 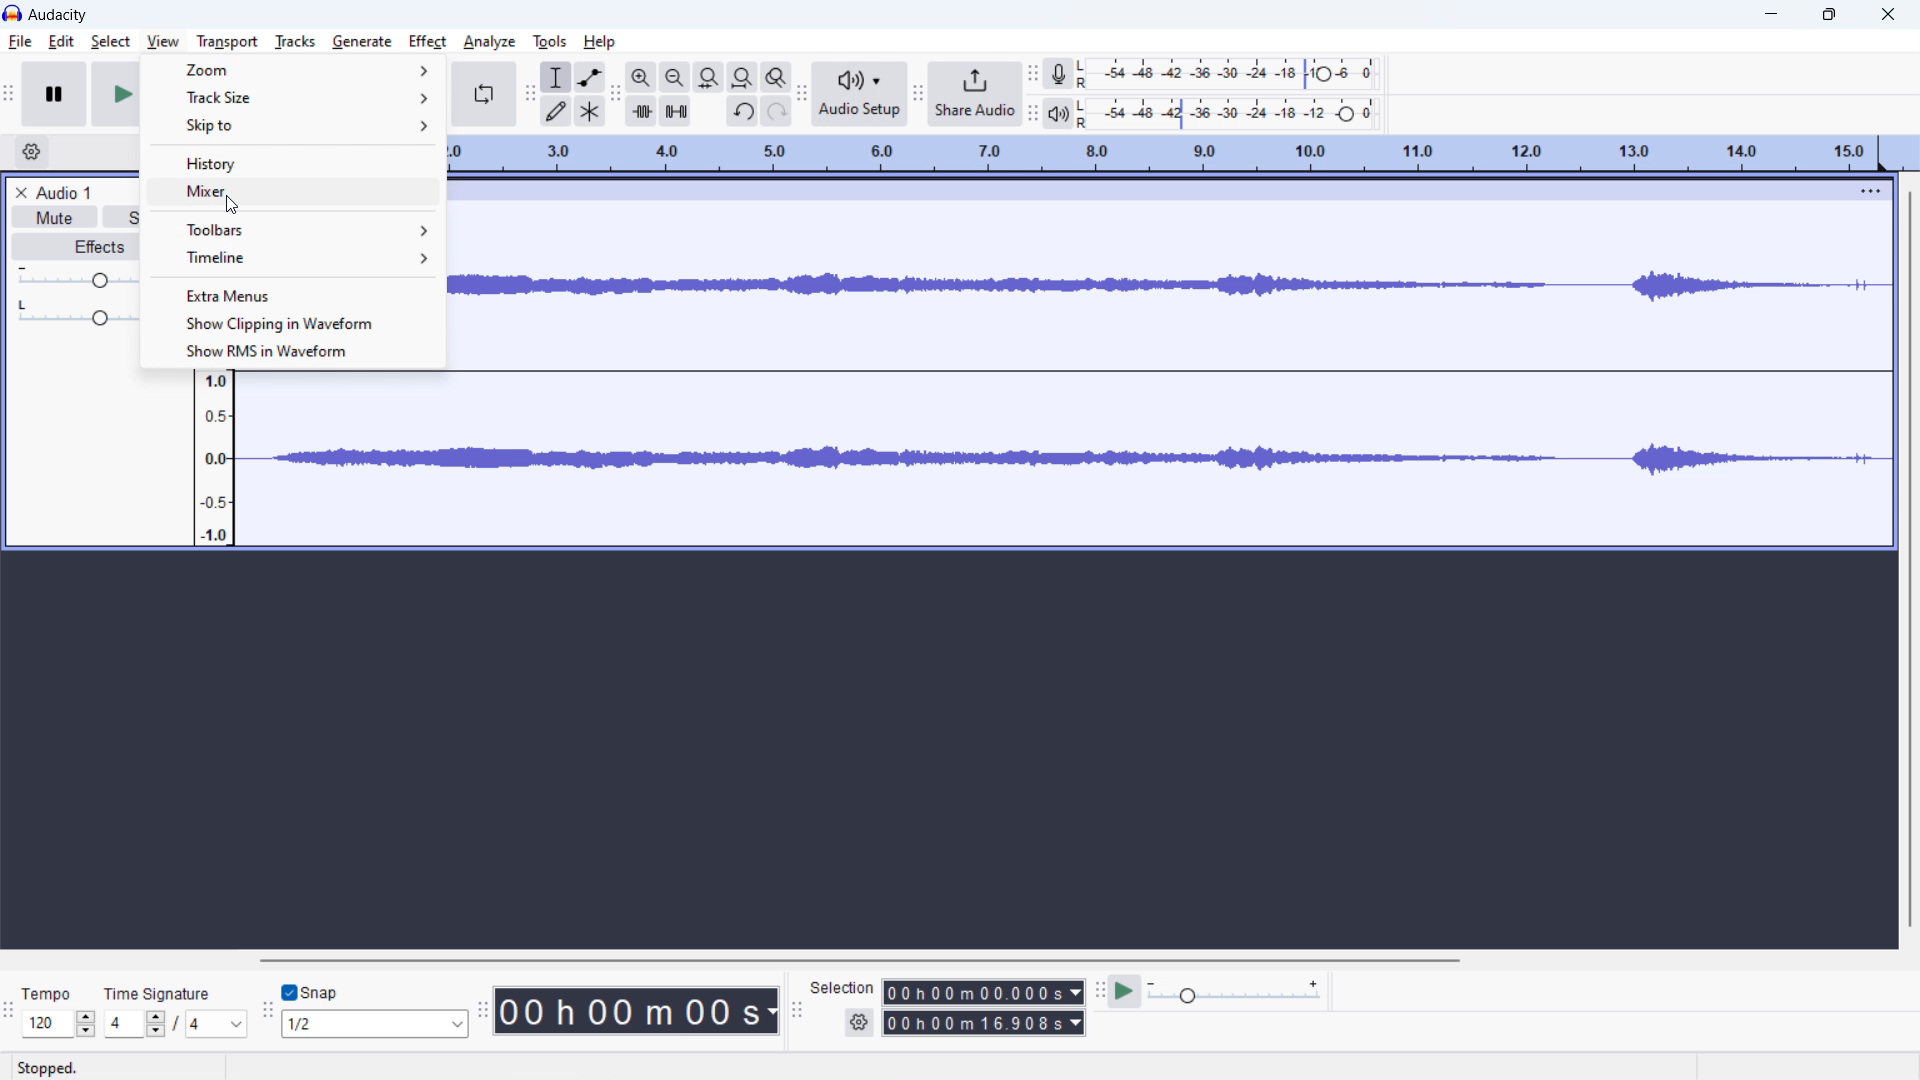 What do you see at coordinates (641, 111) in the screenshot?
I see `trim audio outside selection` at bounding box center [641, 111].